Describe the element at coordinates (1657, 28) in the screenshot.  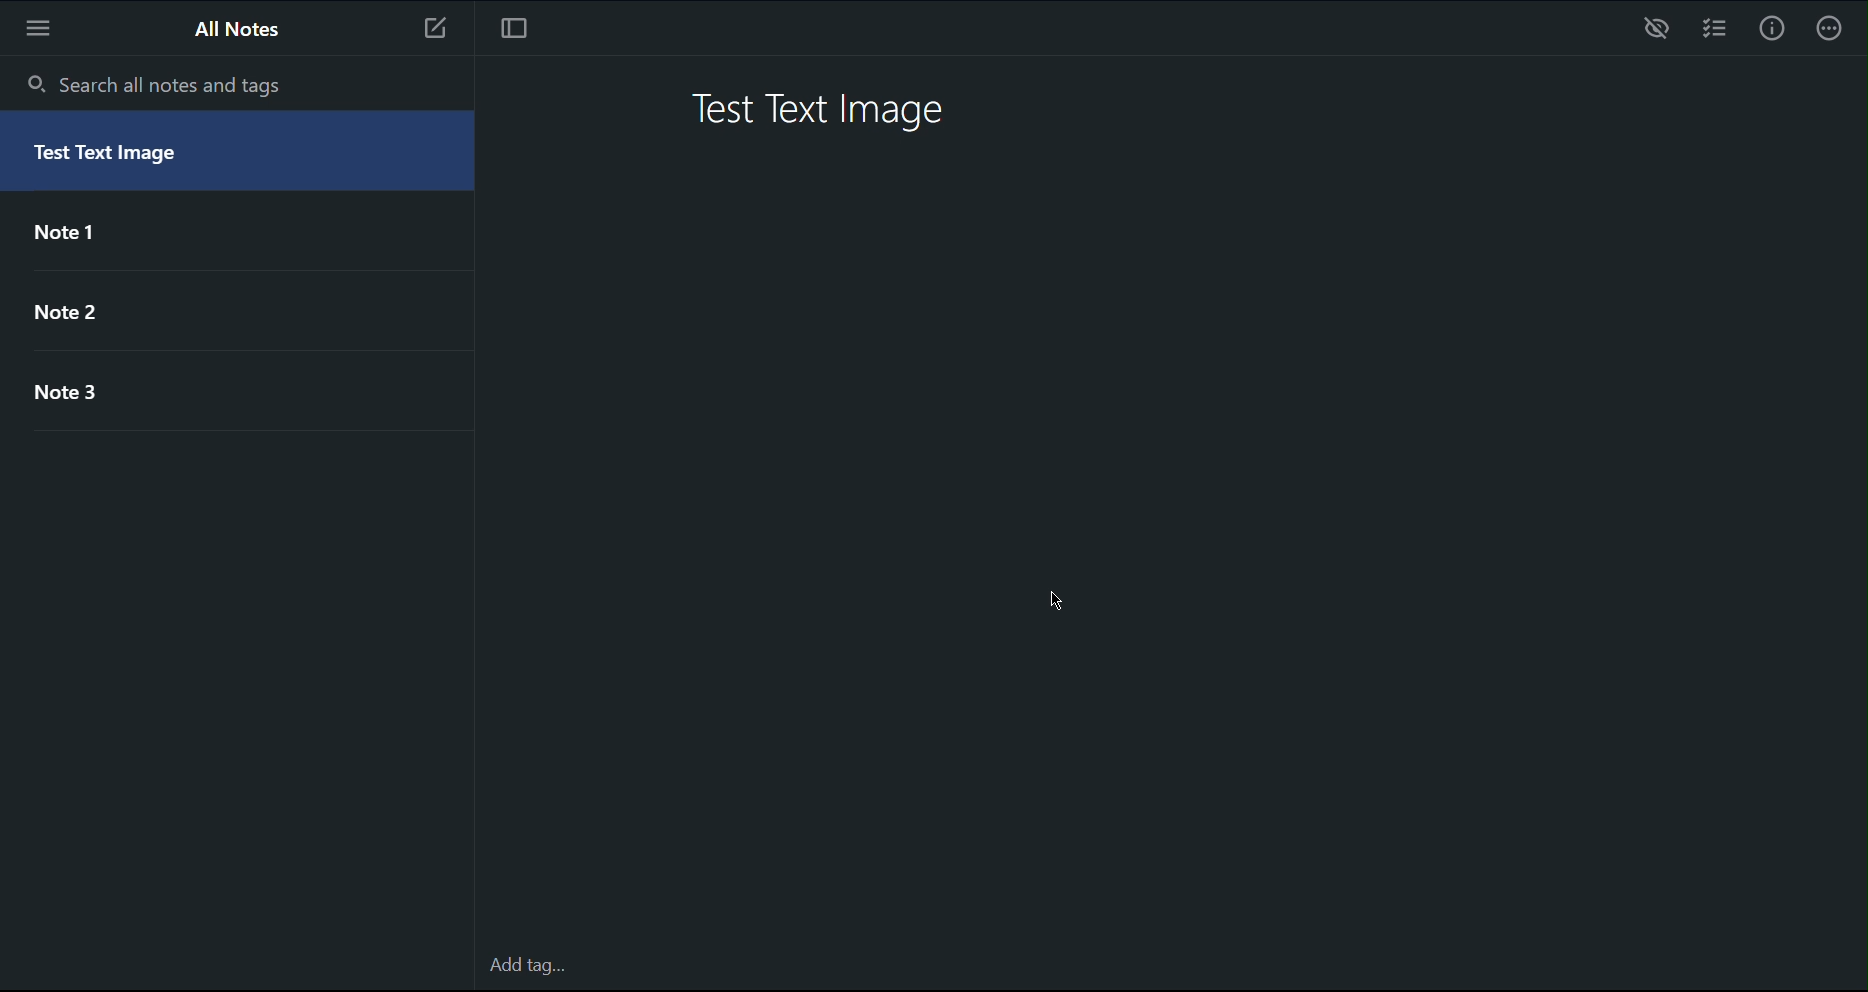
I see `Hide Markdown` at that location.